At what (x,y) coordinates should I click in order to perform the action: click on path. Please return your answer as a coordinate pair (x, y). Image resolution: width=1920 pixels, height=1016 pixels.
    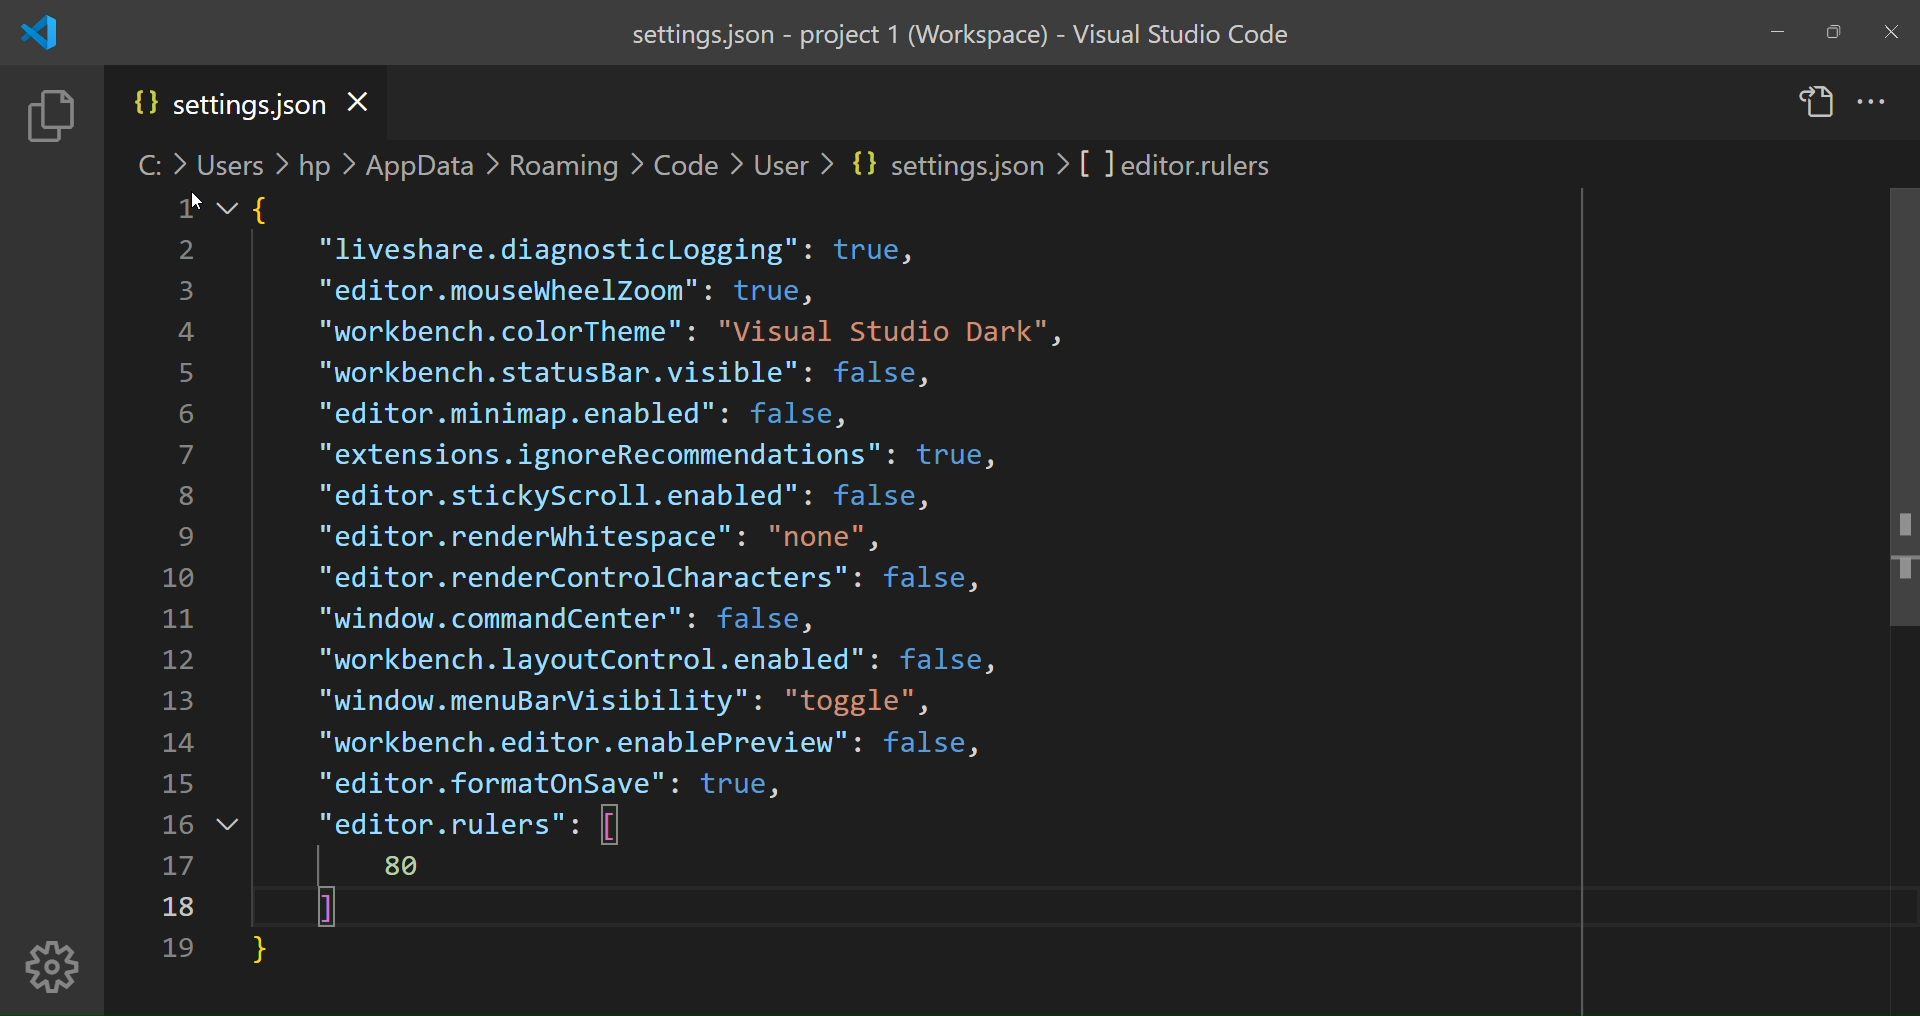
    Looking at the image, I should click on (718, 162).